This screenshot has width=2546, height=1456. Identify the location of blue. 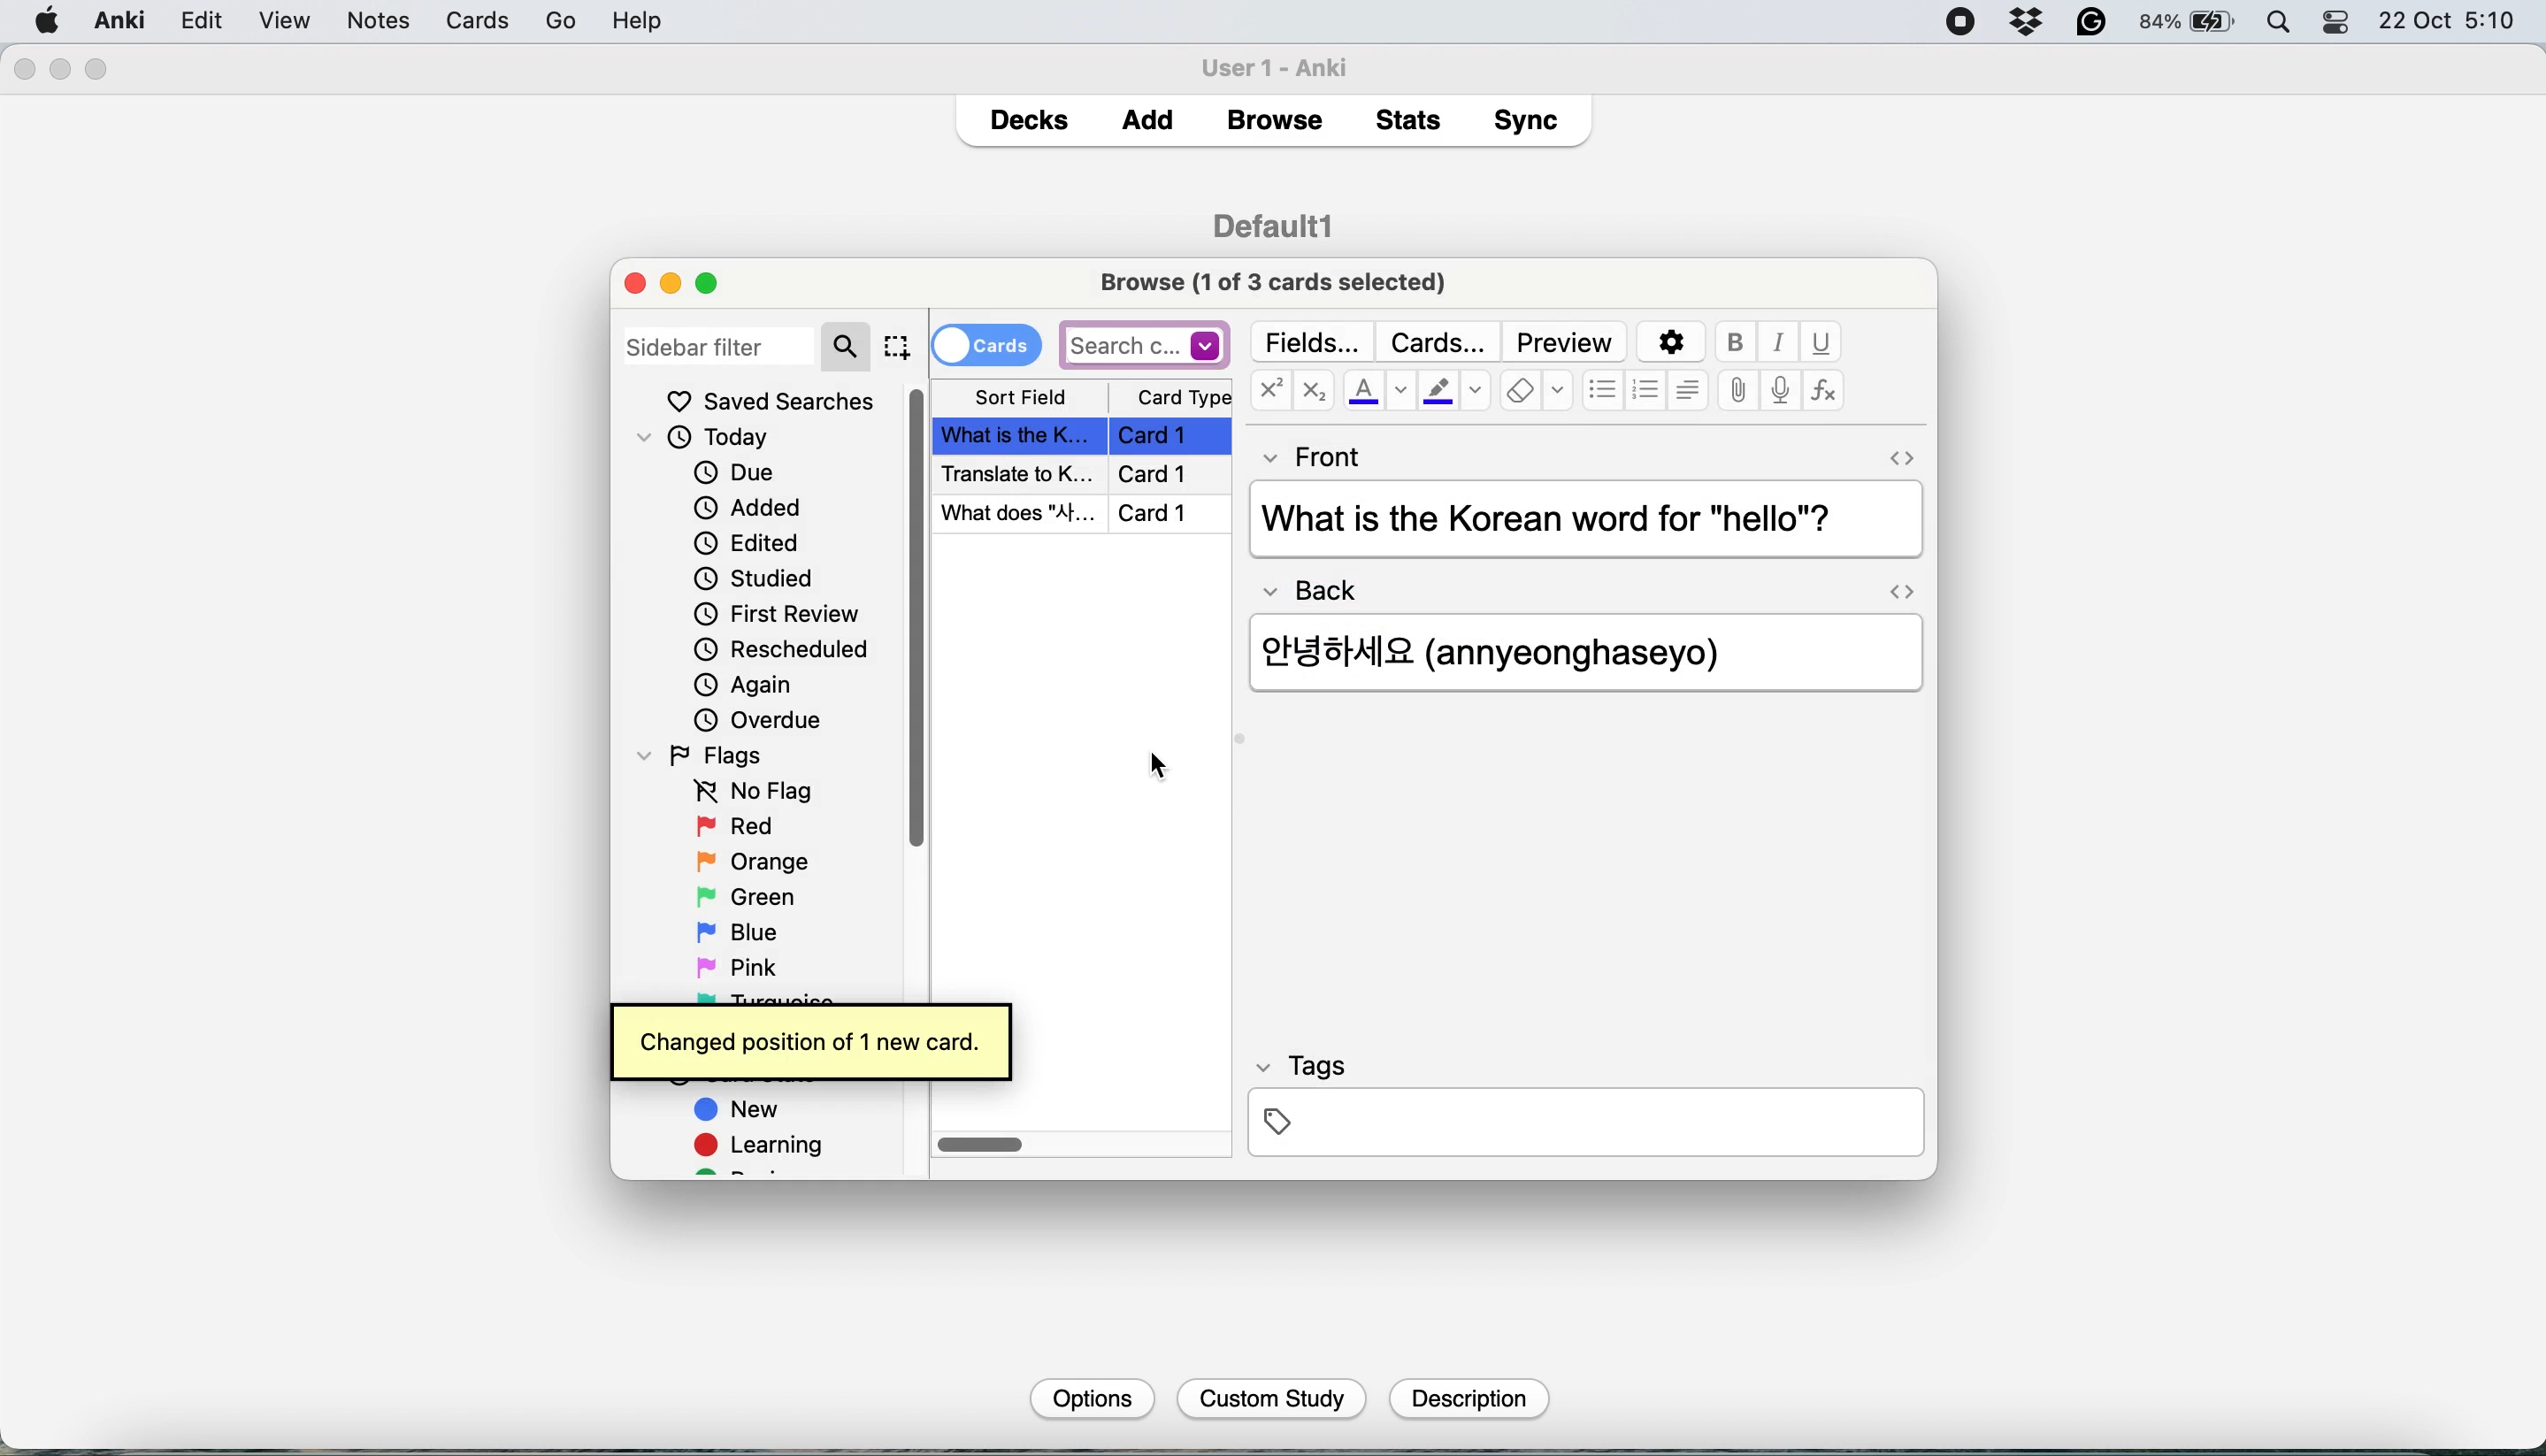
(752, 930).